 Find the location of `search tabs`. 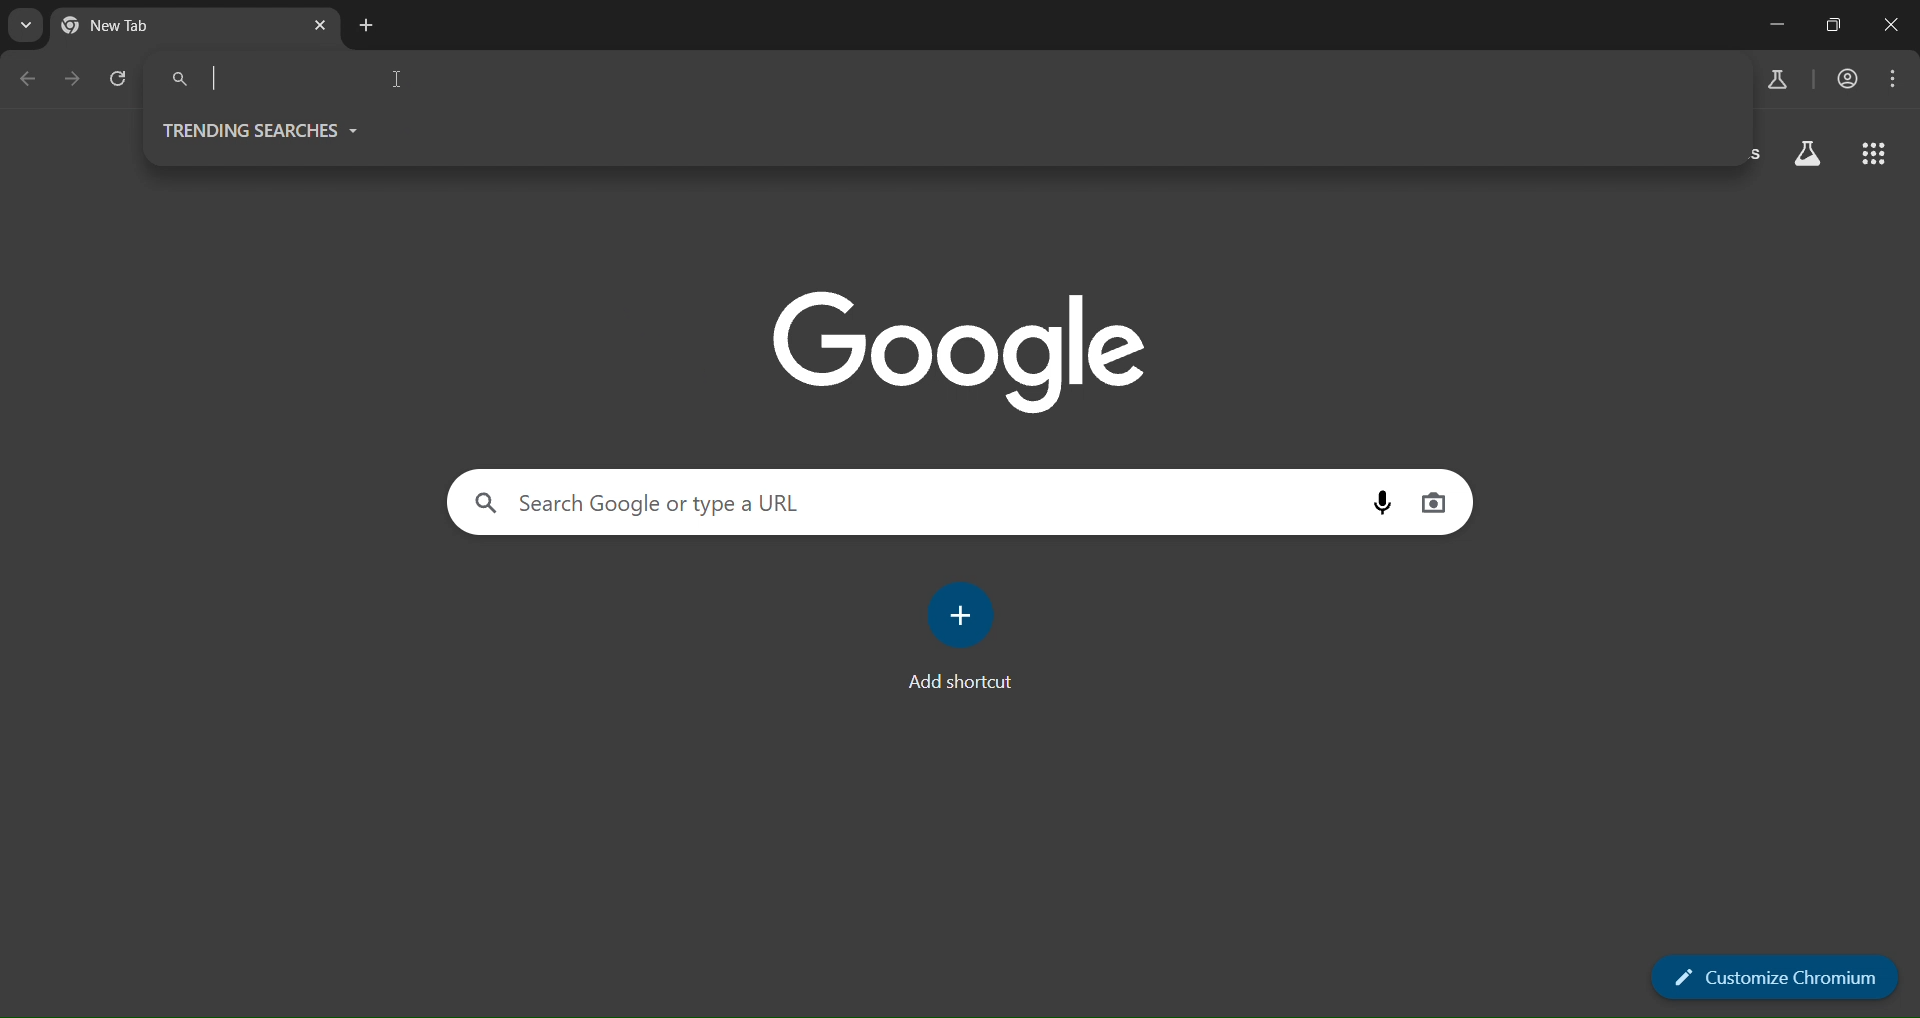

search tabs is located at coordinates (26, 27).